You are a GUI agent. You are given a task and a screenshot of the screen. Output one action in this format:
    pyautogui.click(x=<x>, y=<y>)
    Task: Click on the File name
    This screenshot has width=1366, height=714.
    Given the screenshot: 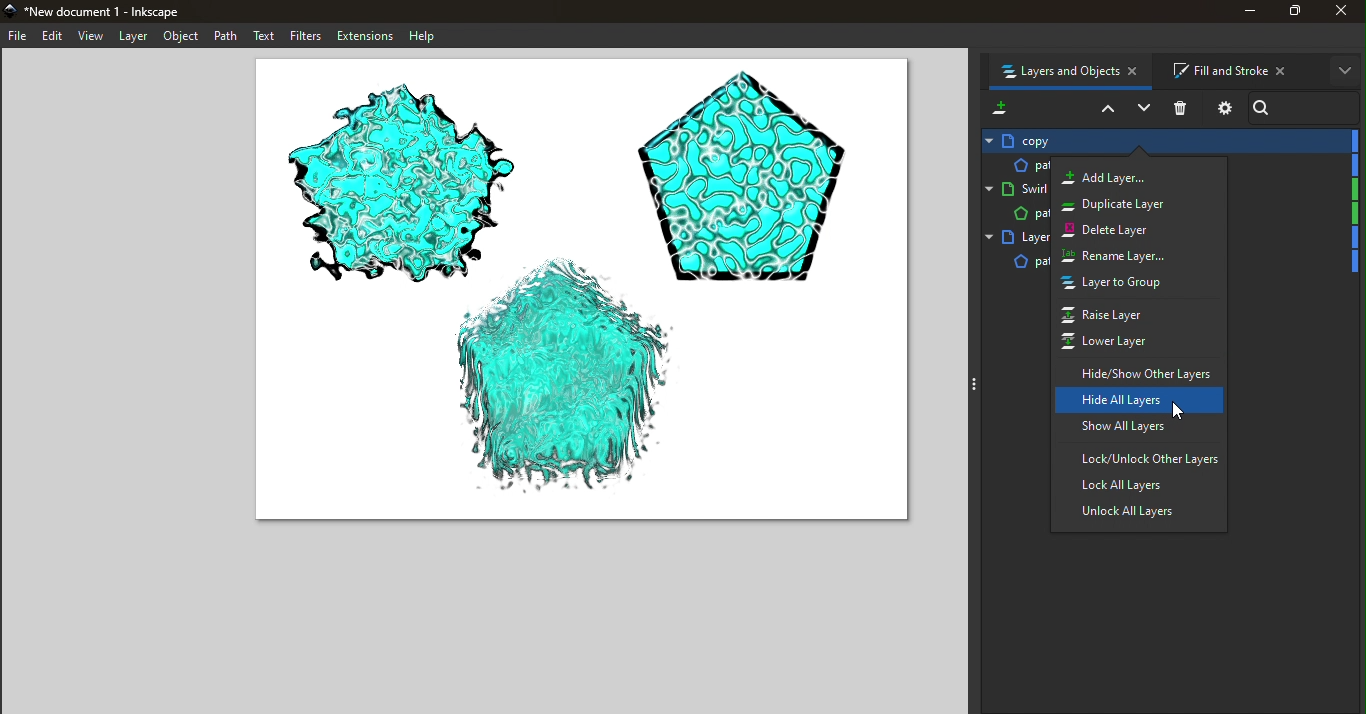 What is the action you would take?
    pyautogui.click(x=107, y=12)
    